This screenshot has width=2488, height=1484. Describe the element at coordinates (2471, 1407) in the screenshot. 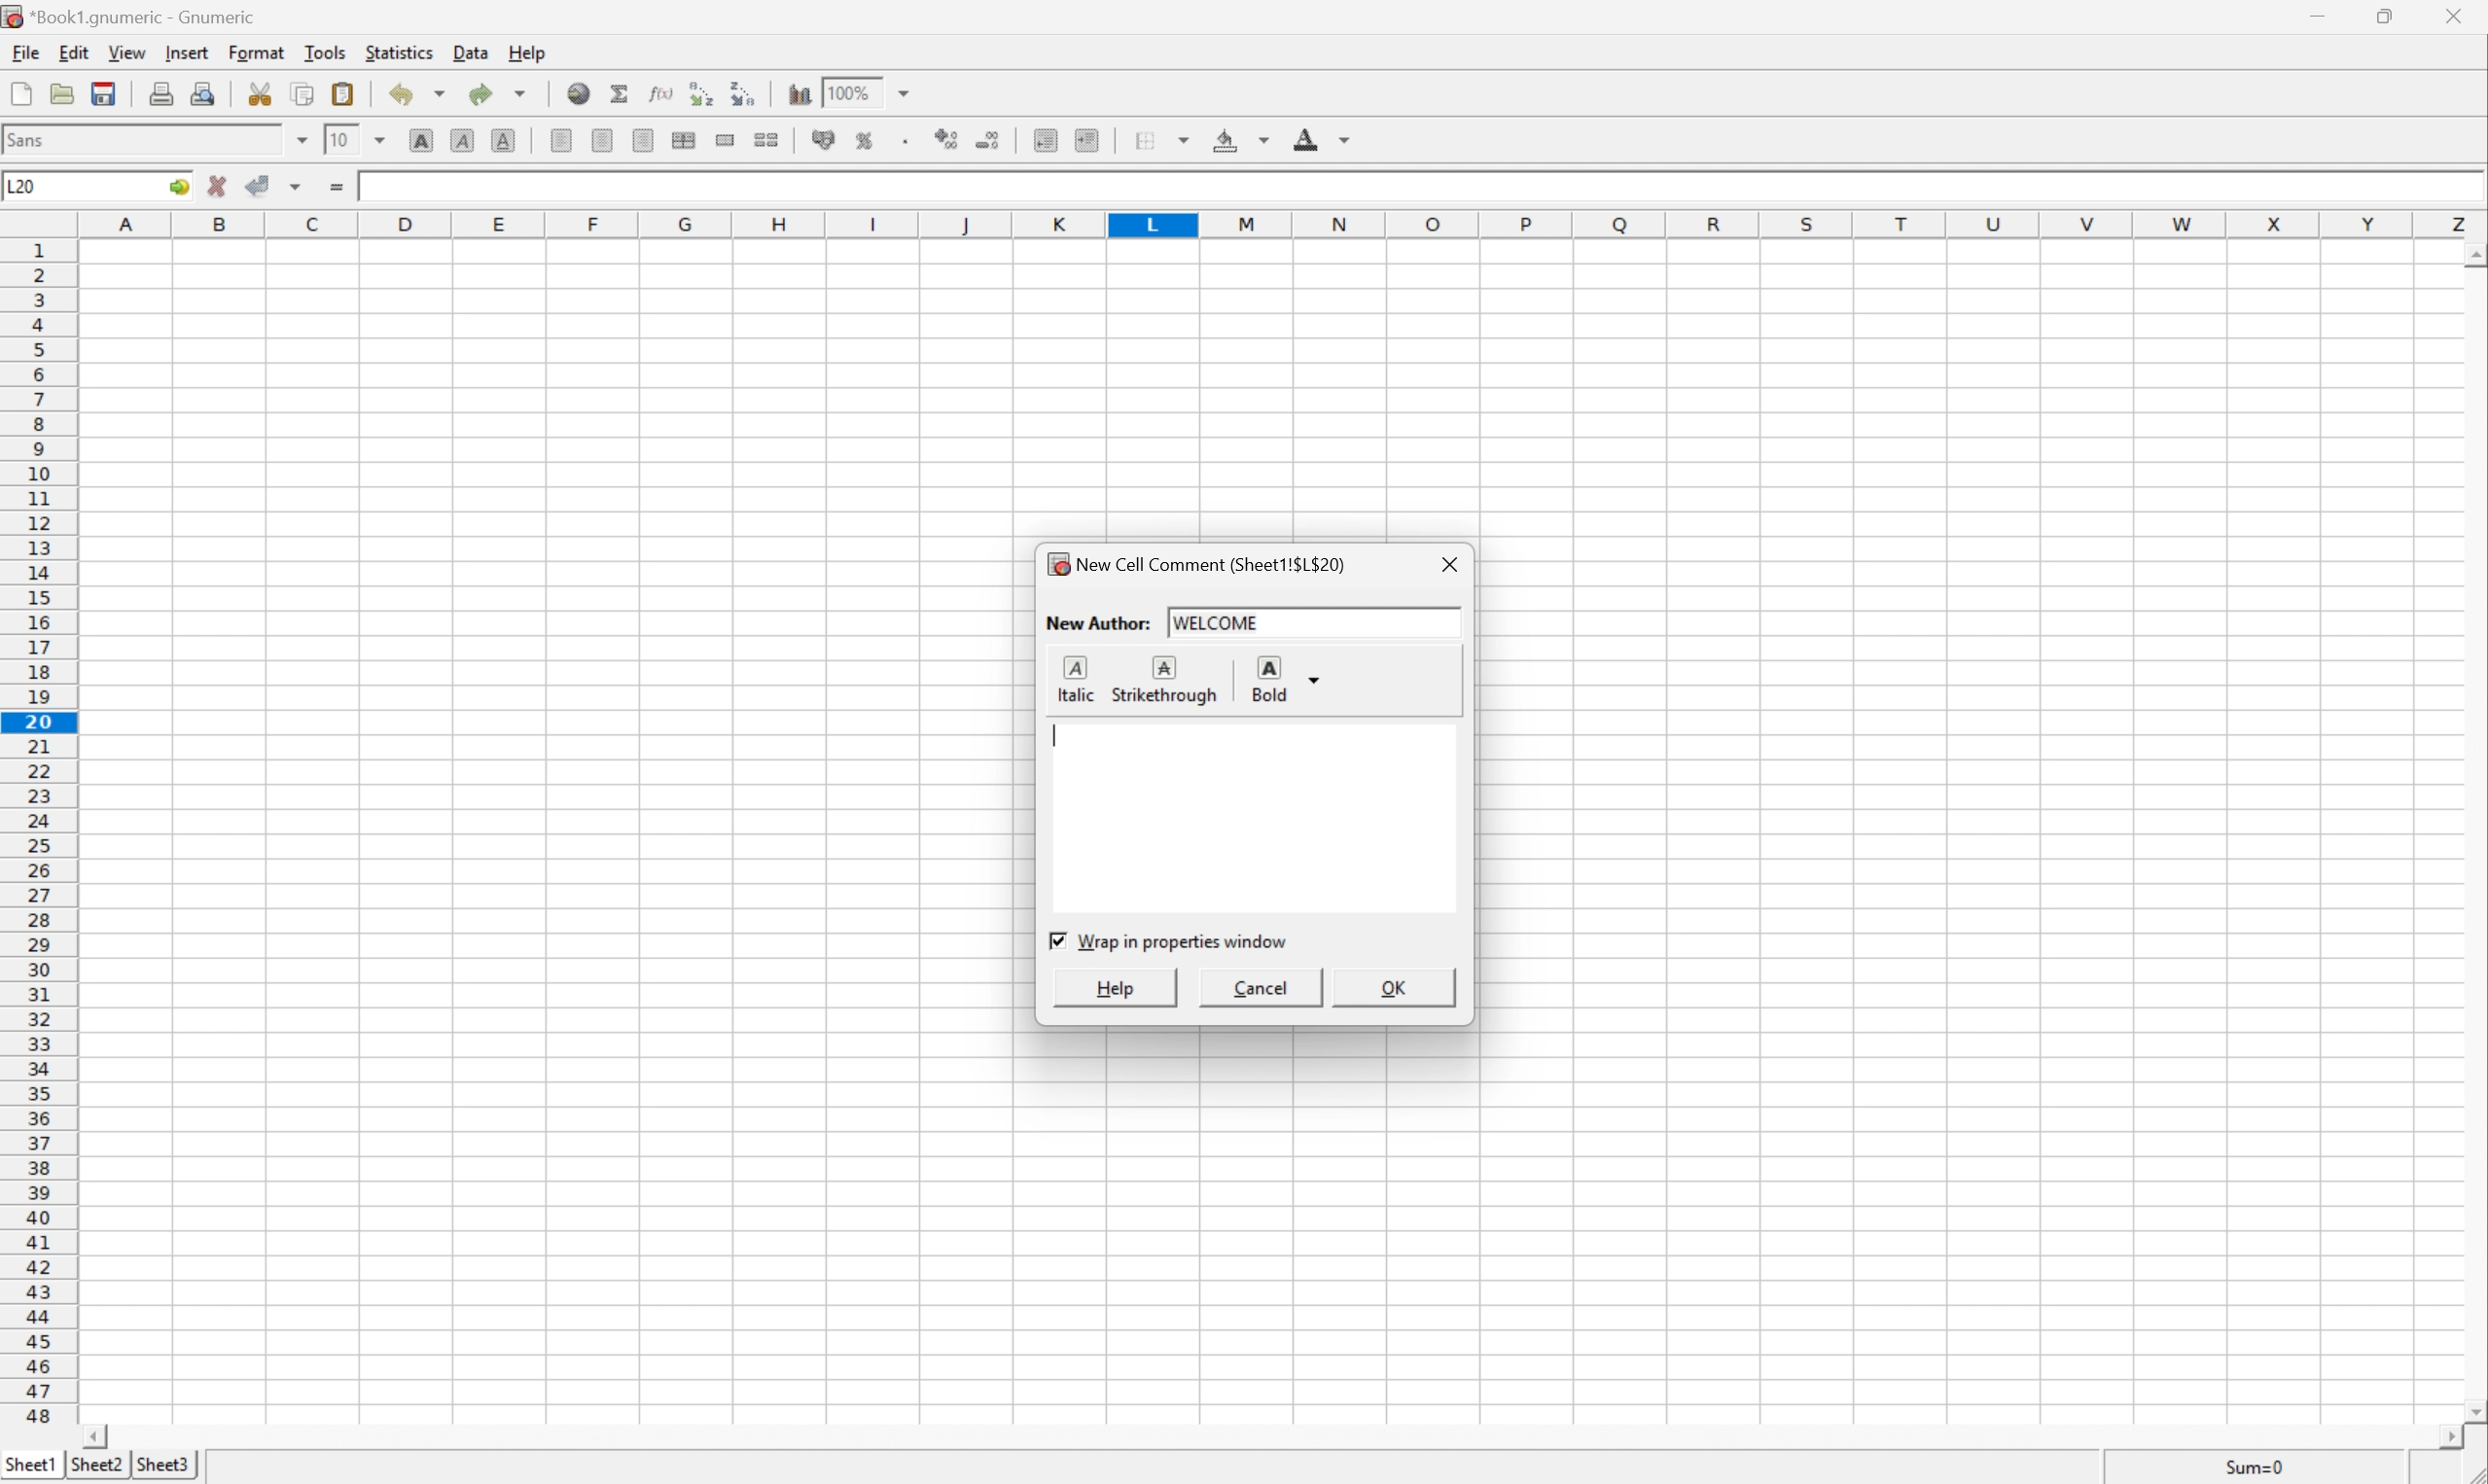

I see `Scroll Down` at that location.